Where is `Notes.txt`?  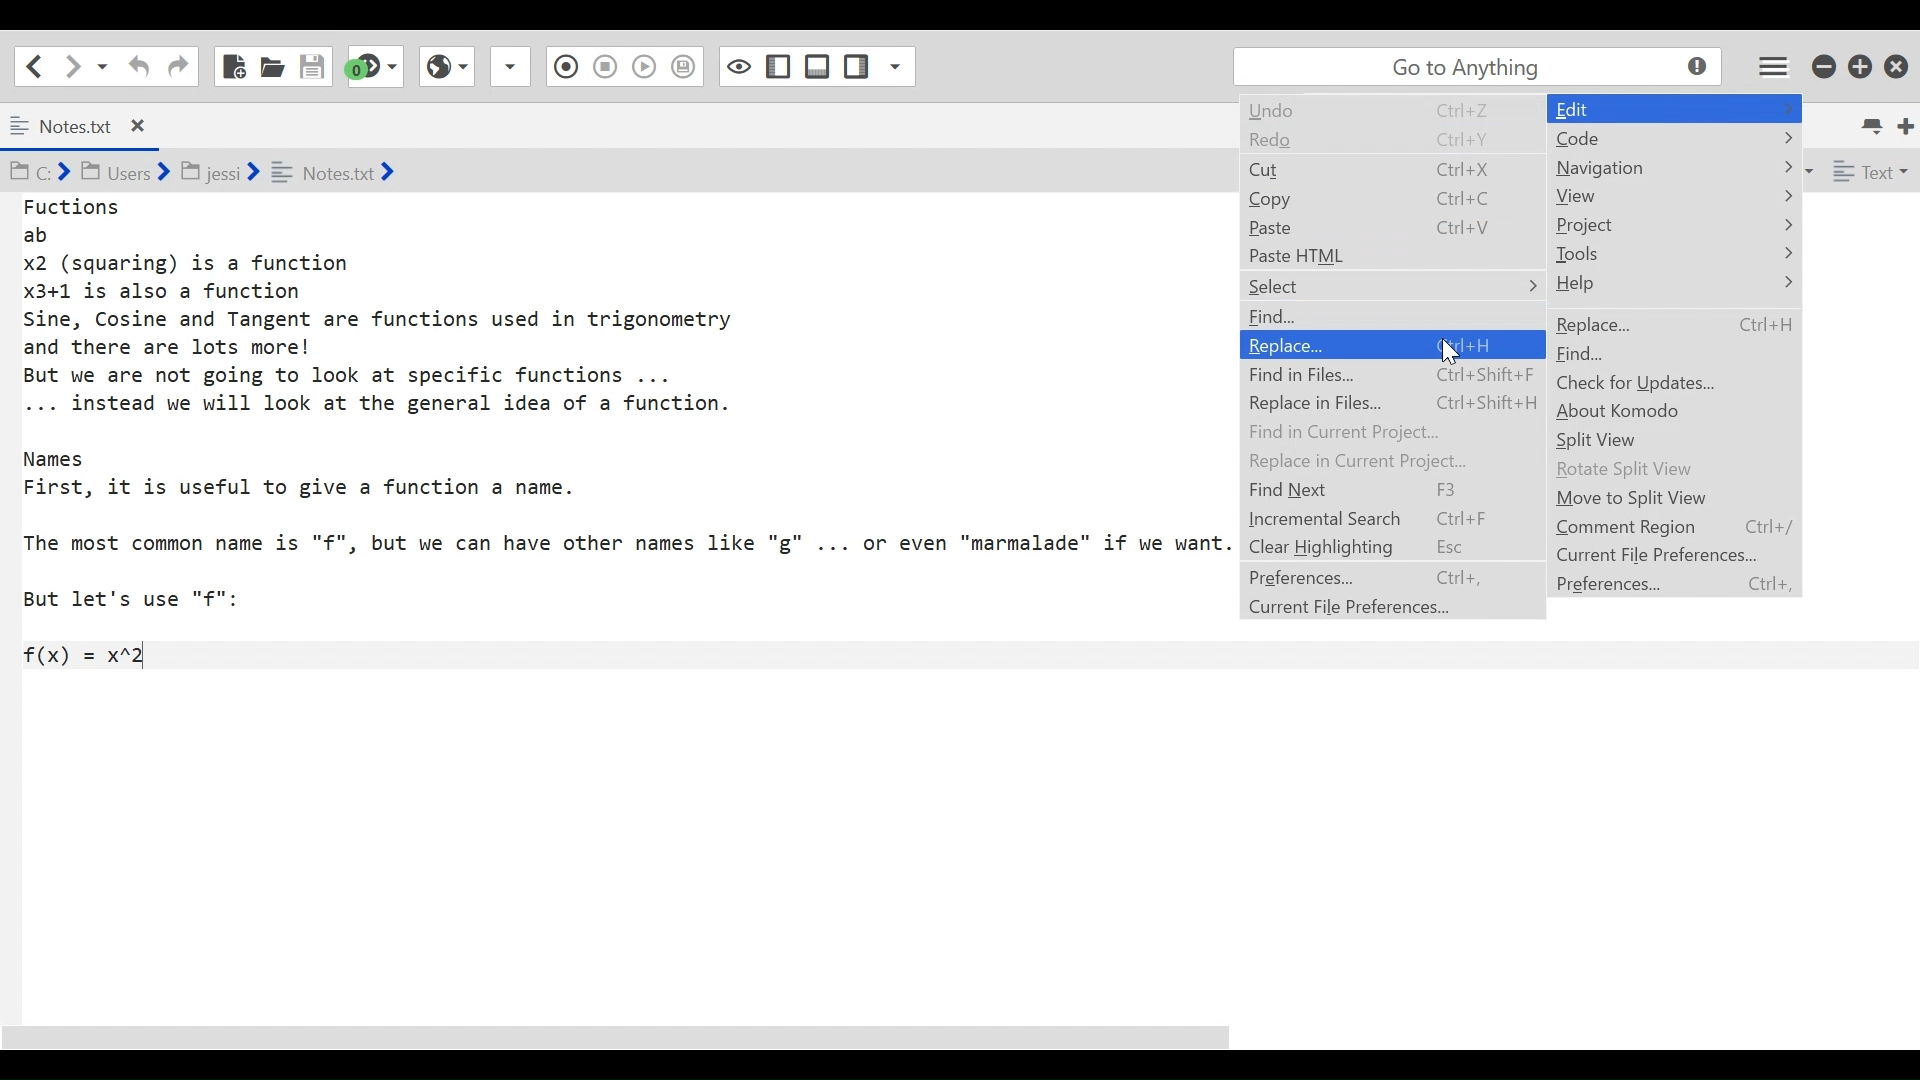
Notes.txt is located at coordinates (94, 127).